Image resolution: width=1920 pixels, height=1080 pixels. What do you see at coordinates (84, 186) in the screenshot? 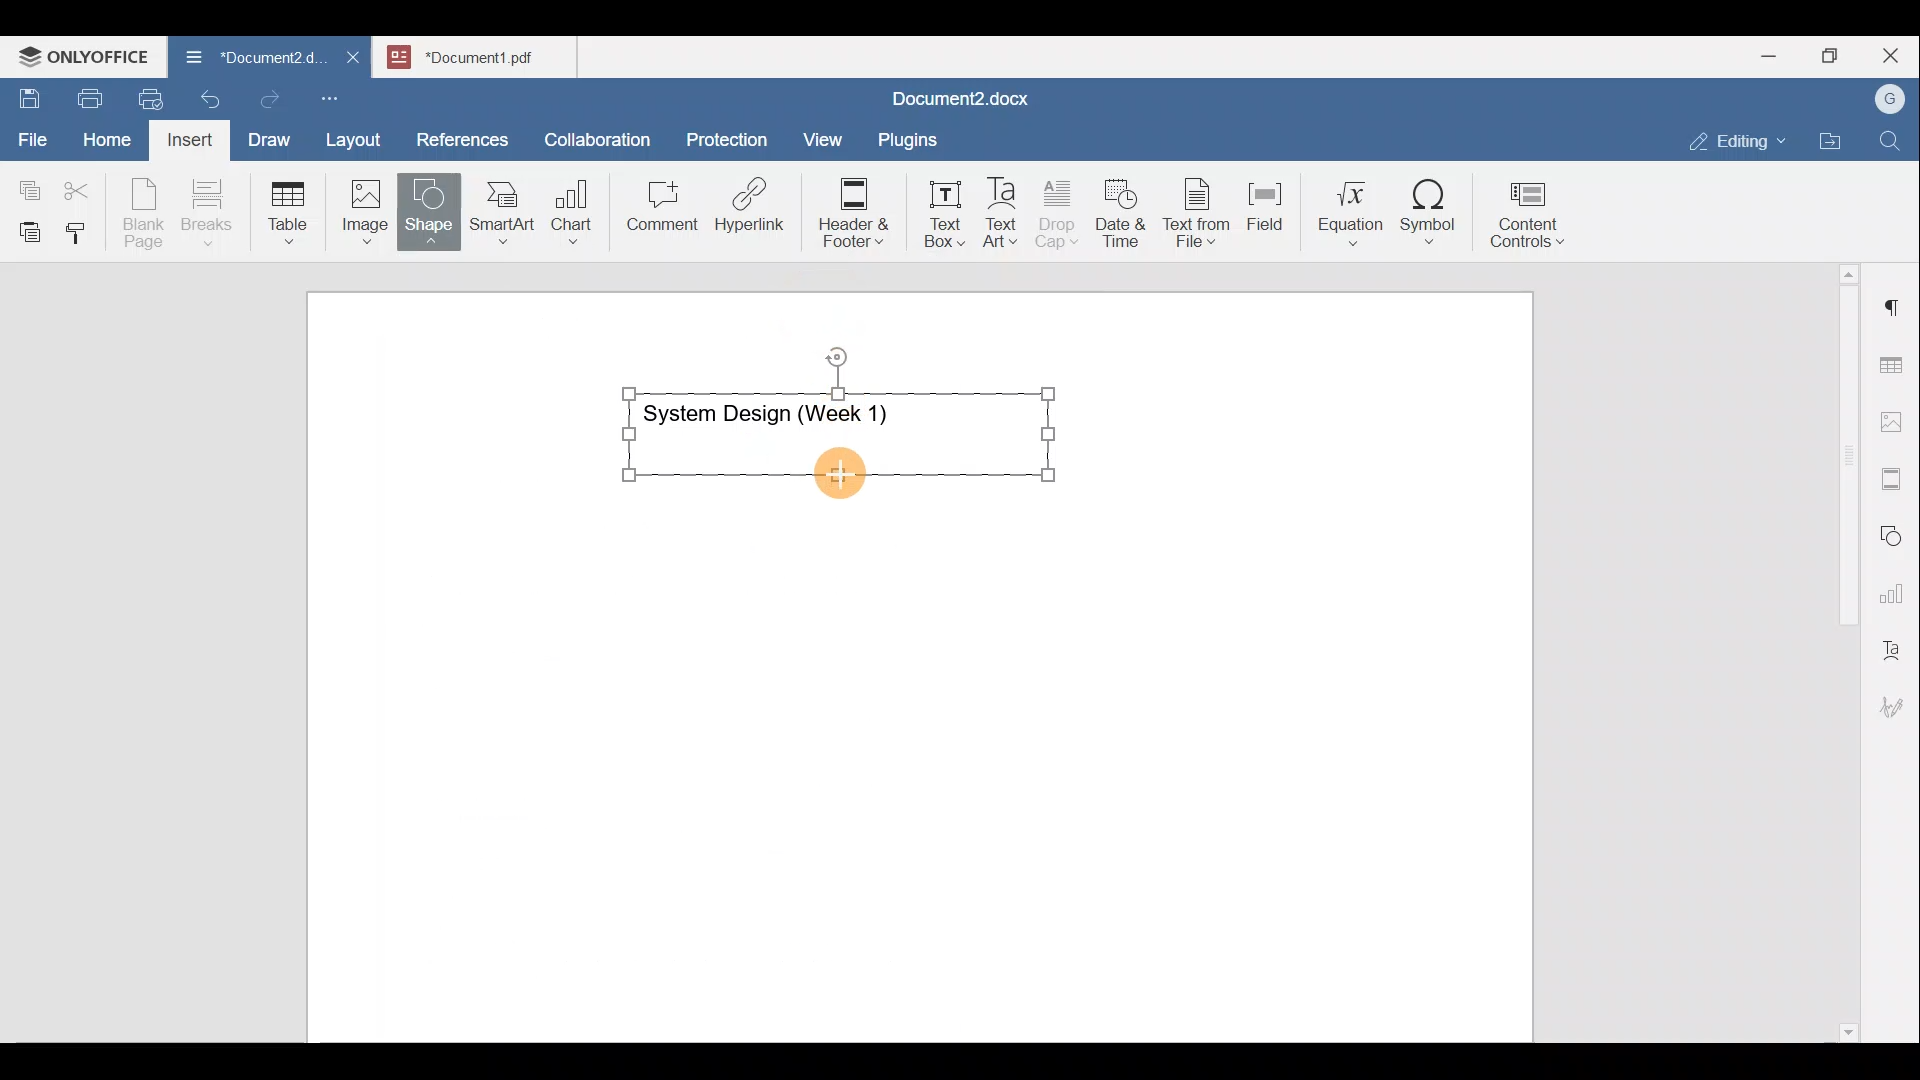
I see `Cut` at bounding box center [84, 186].